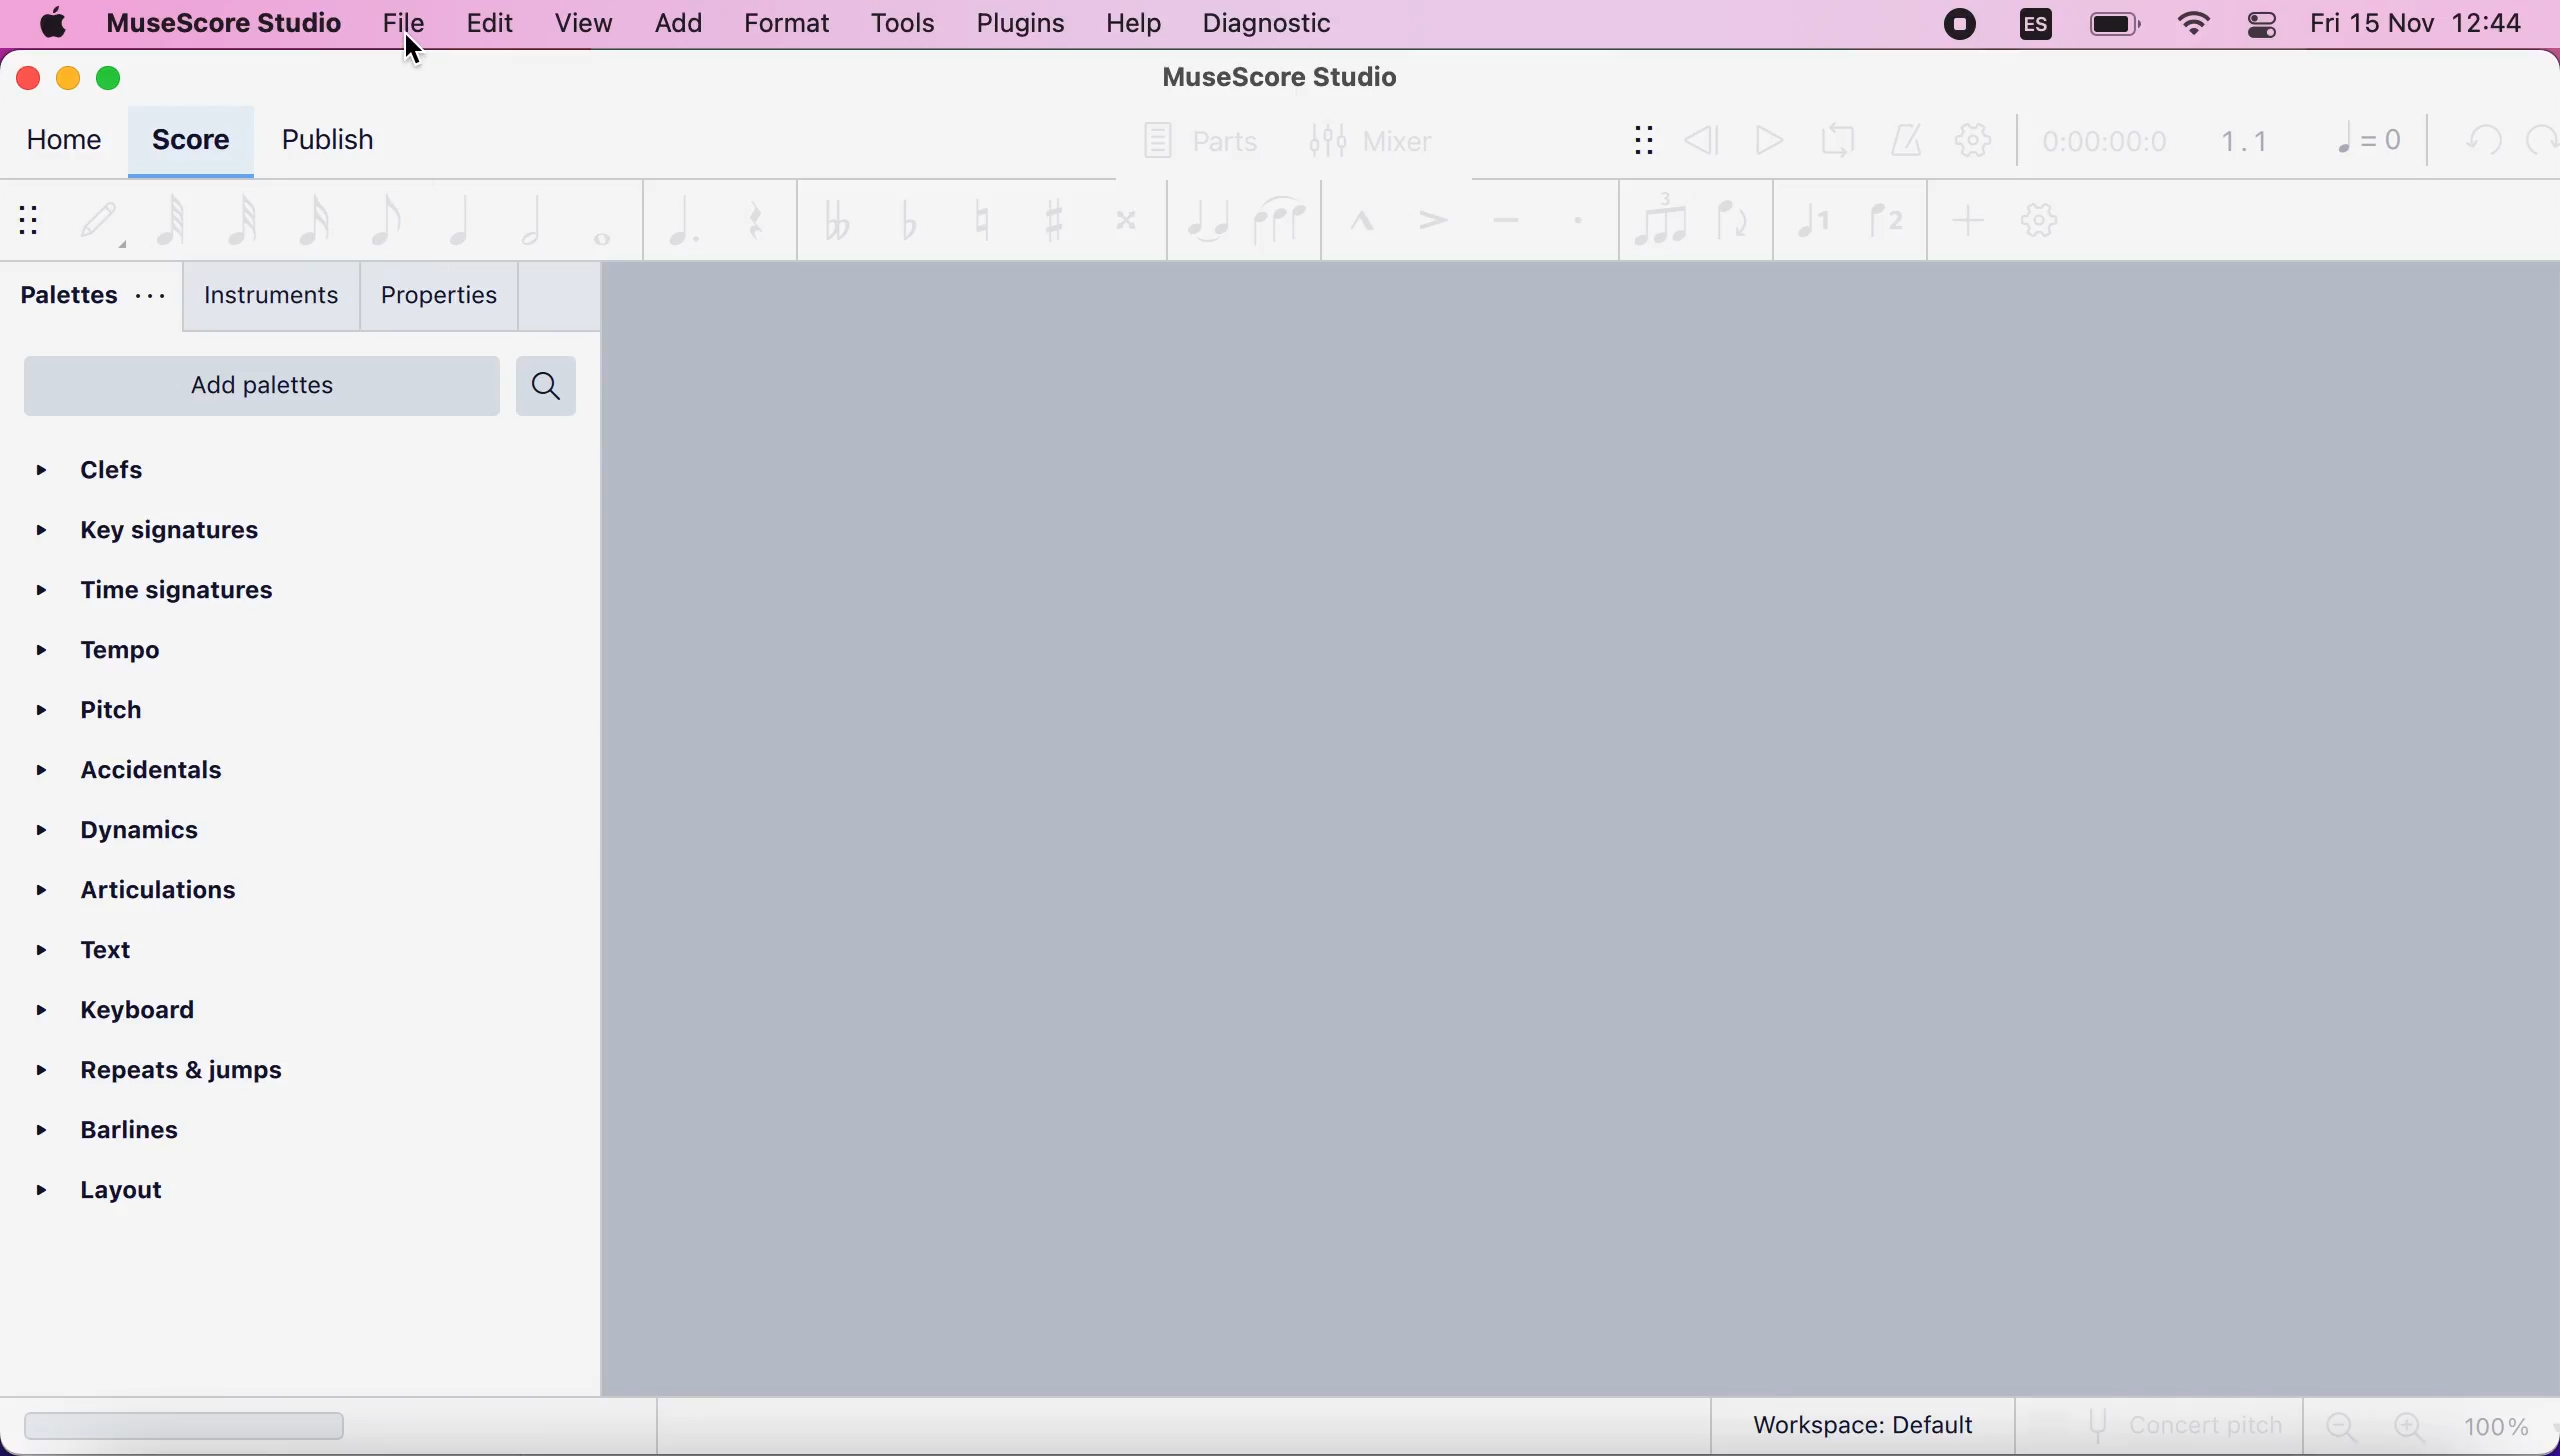  Describe the element at coordinates (1581, 218) in the screenshot. I see `staccato` at that location.